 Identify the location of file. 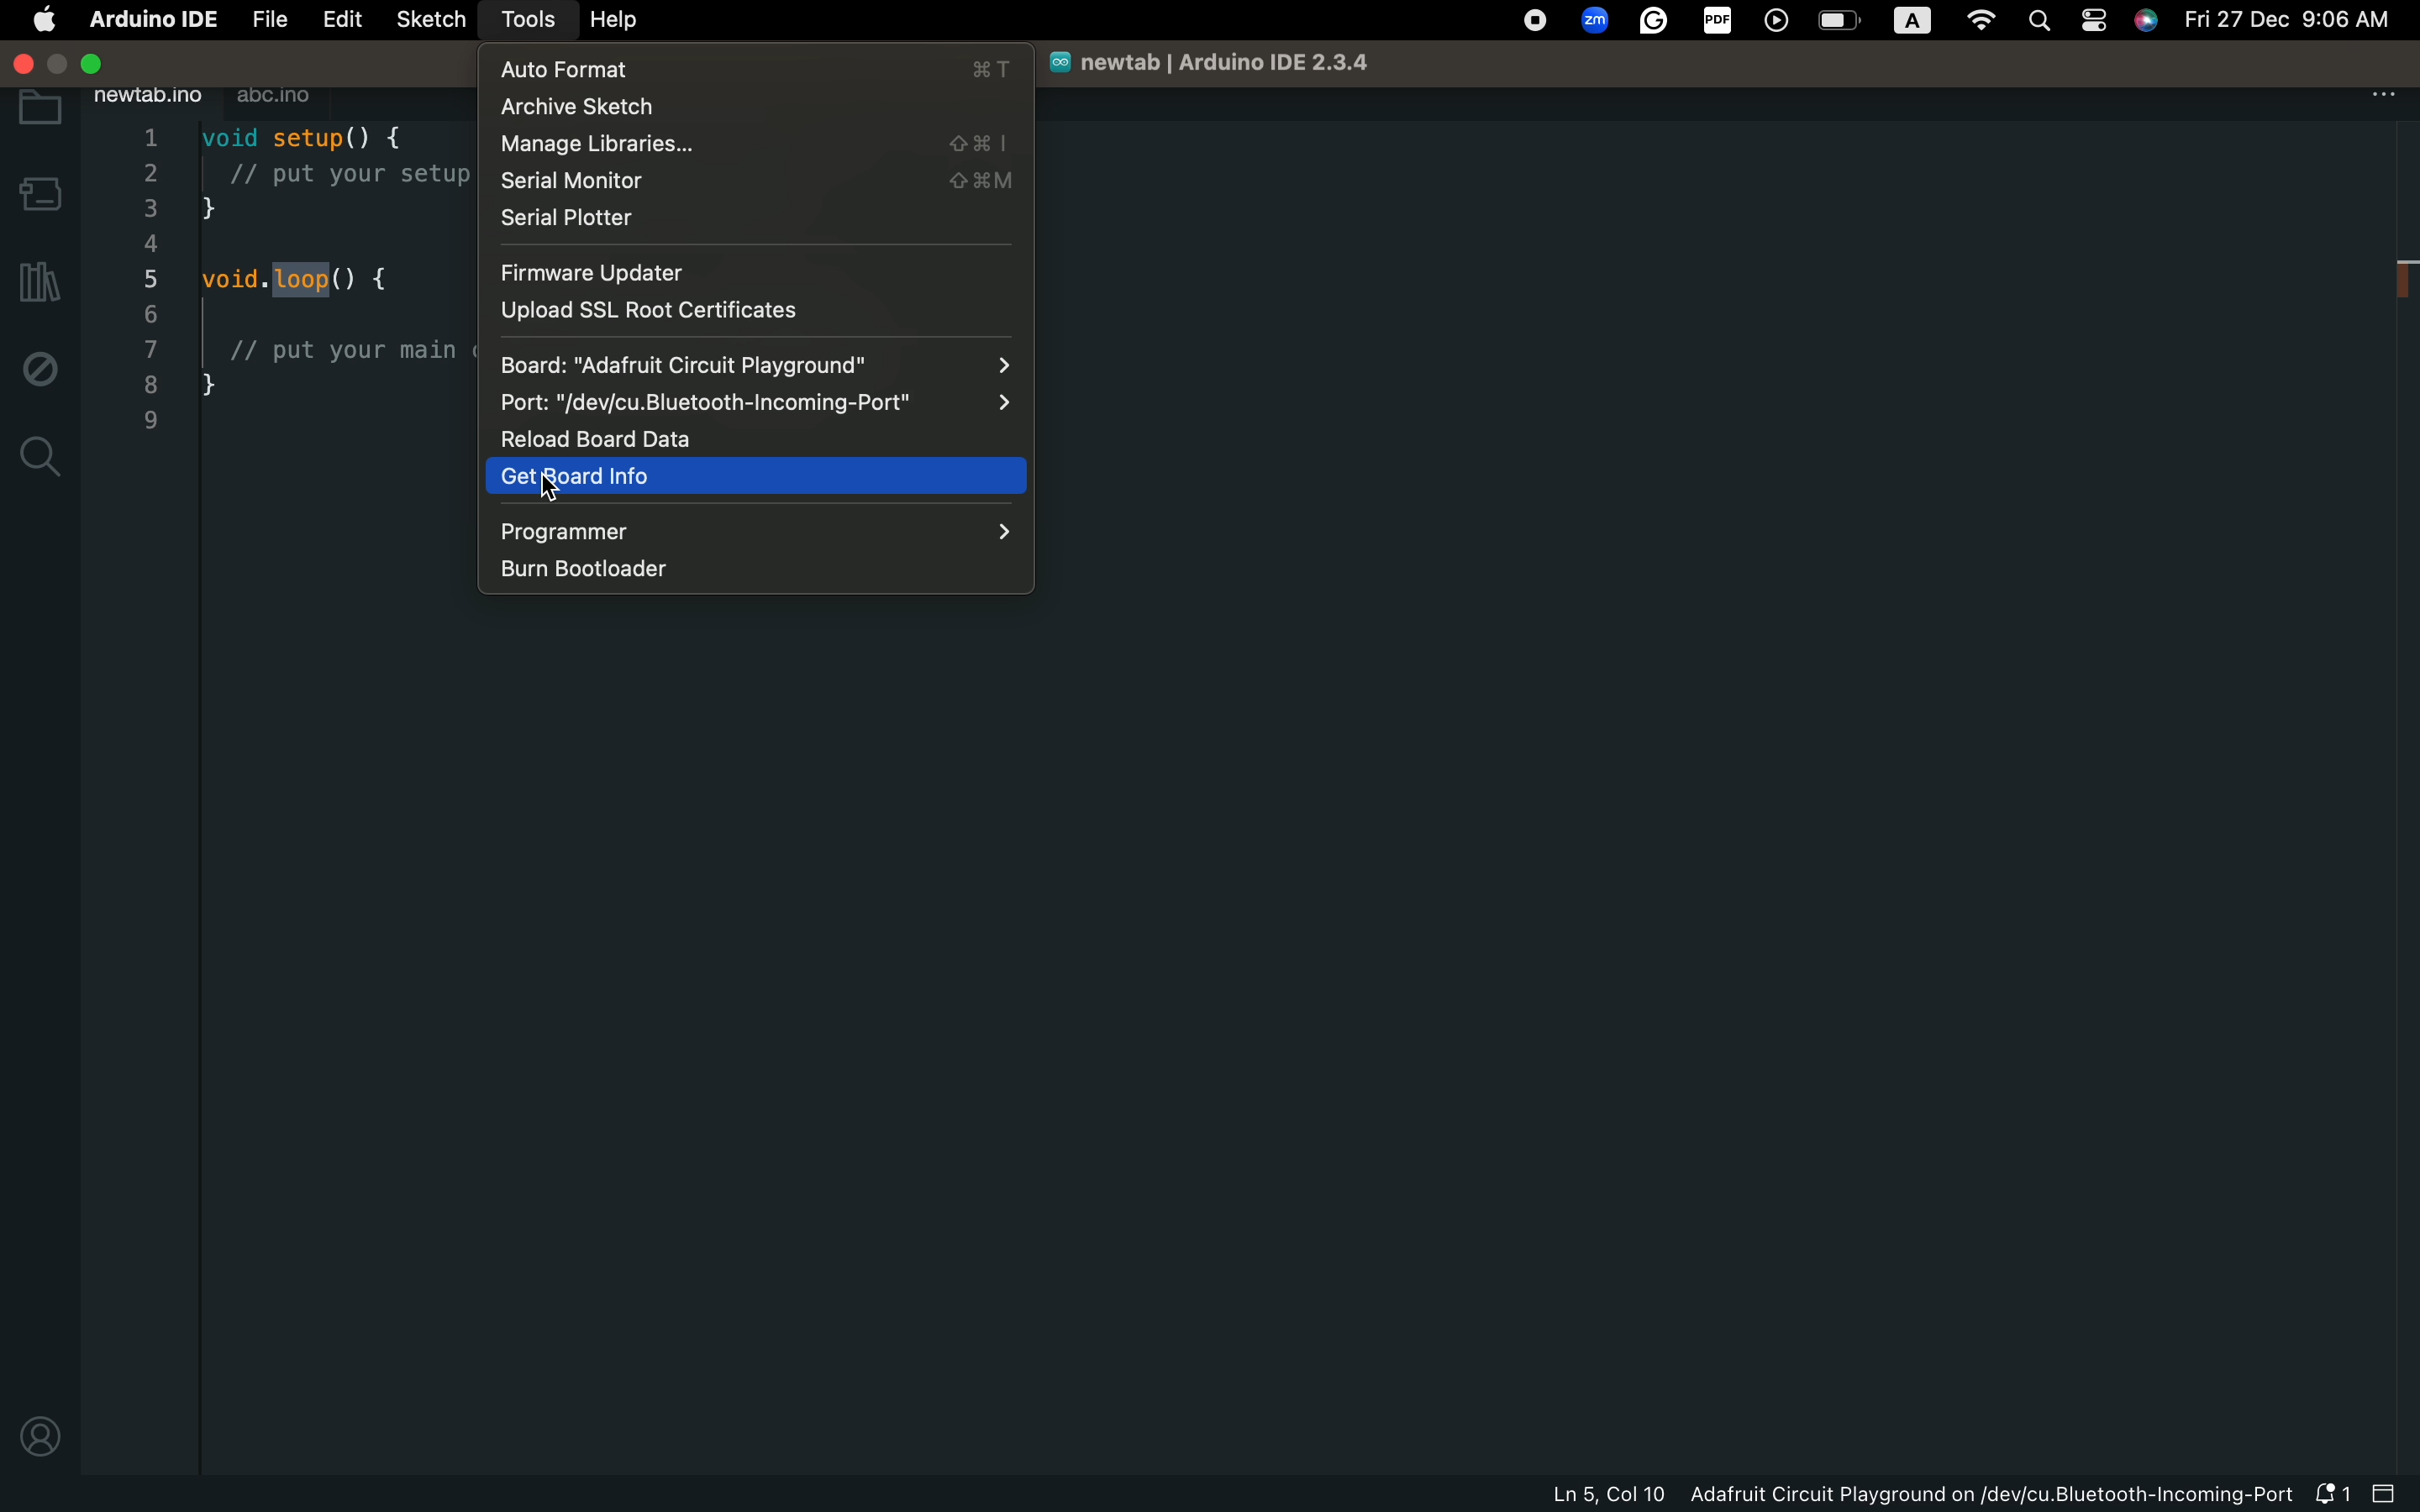
(265, 19).